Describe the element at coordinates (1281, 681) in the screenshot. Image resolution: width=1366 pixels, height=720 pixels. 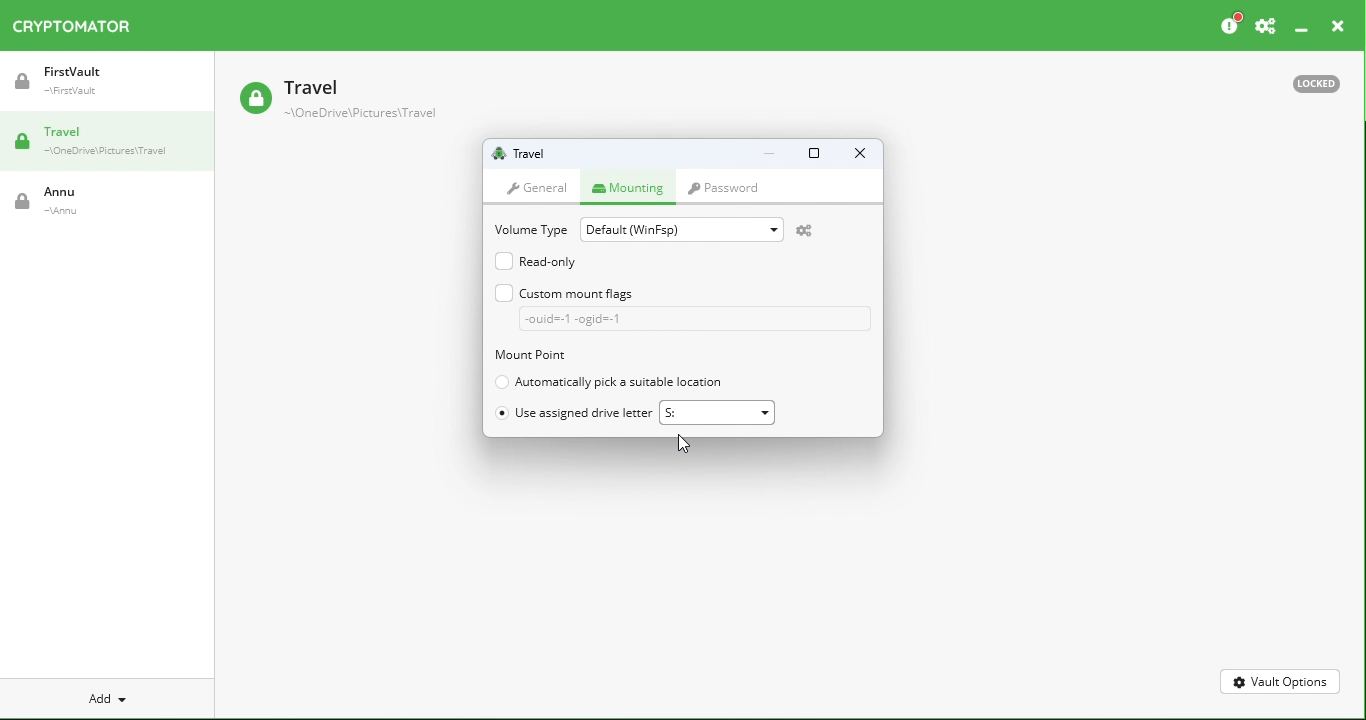
I see `Vault Options.` at that location.